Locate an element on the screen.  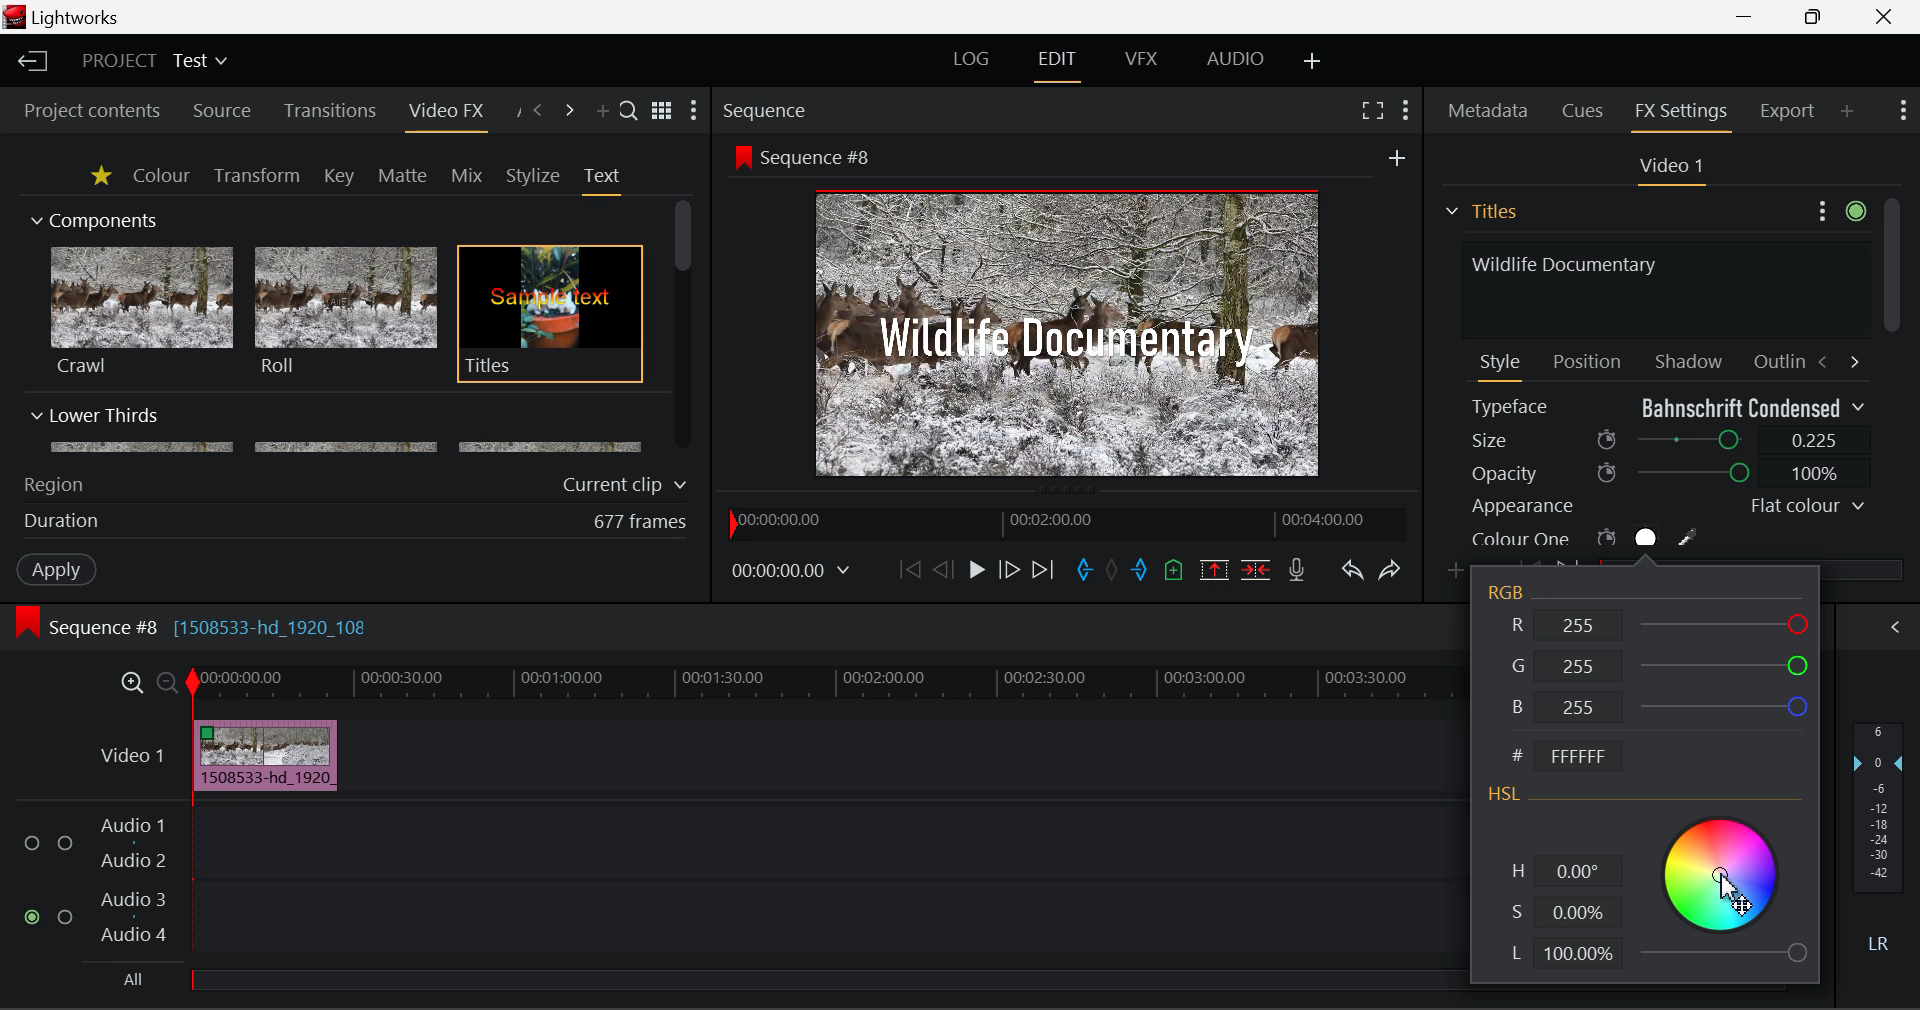
Full Screen is located at coordinates (1373, 109).